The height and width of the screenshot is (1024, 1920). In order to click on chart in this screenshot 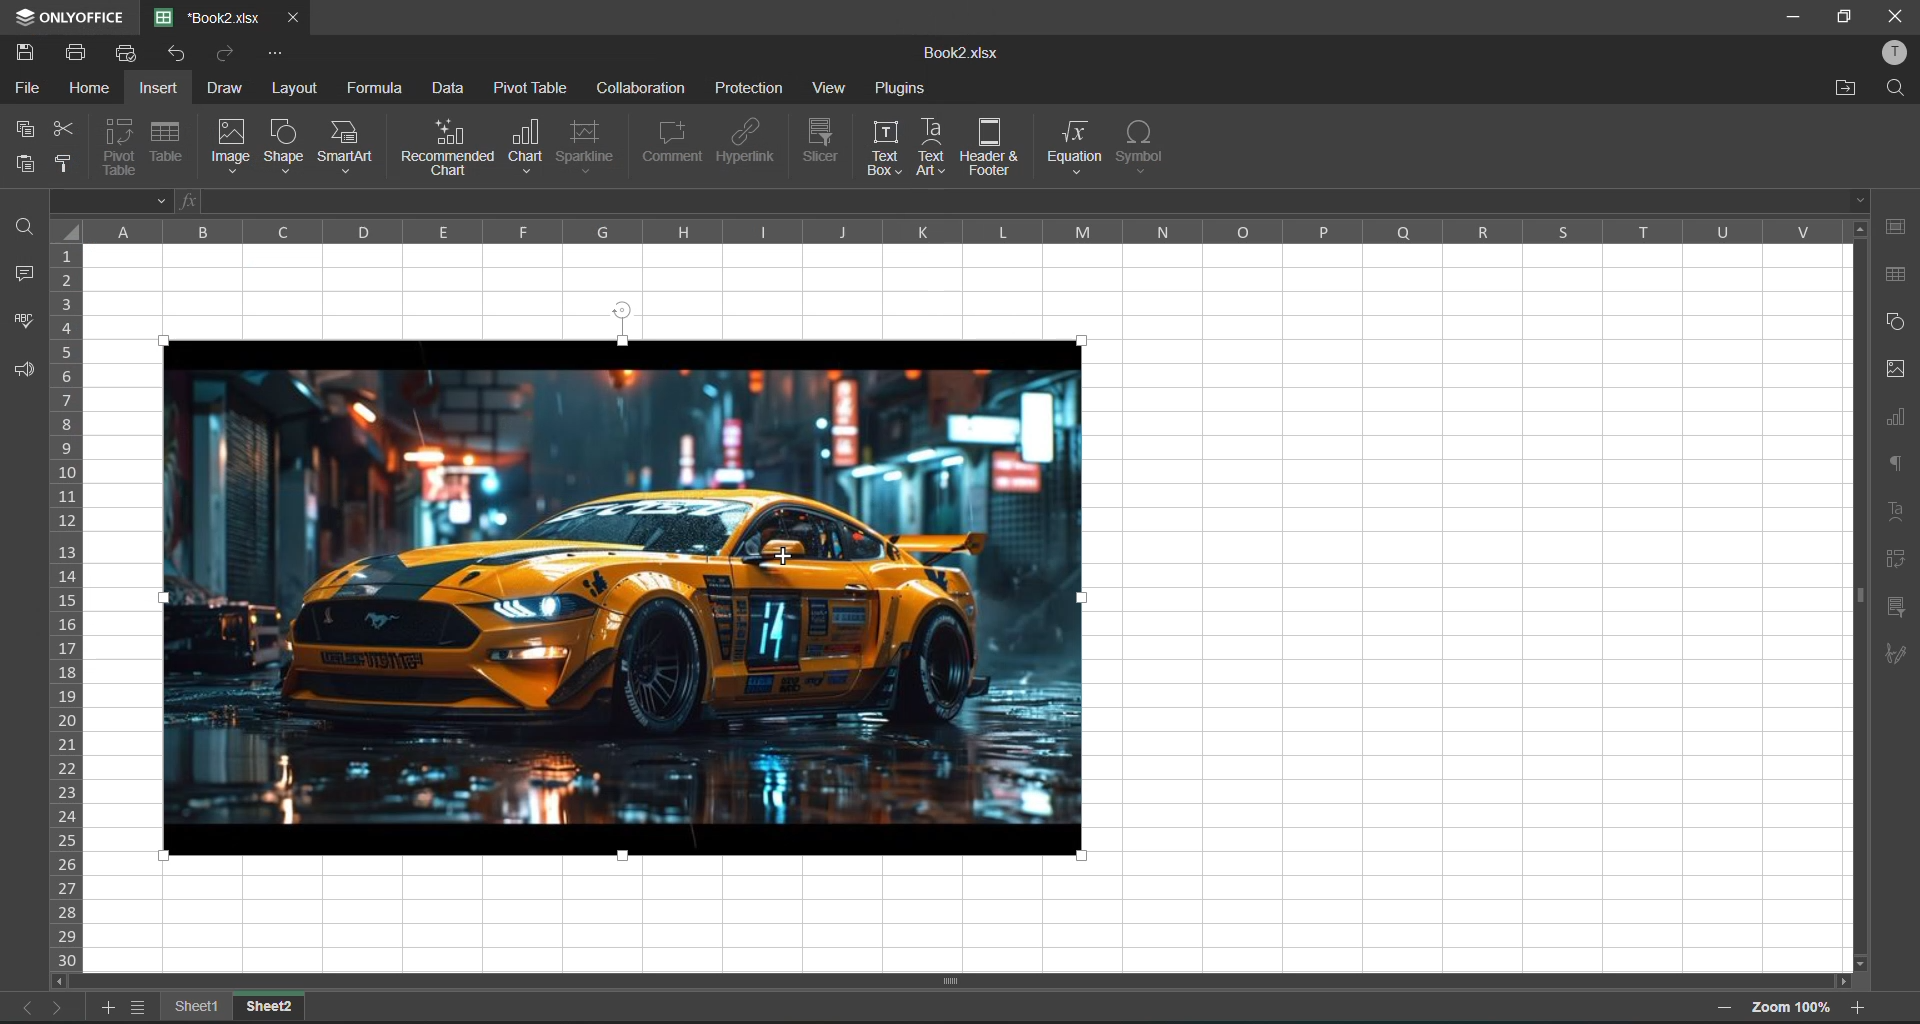, I will do `click(529, 145)`.